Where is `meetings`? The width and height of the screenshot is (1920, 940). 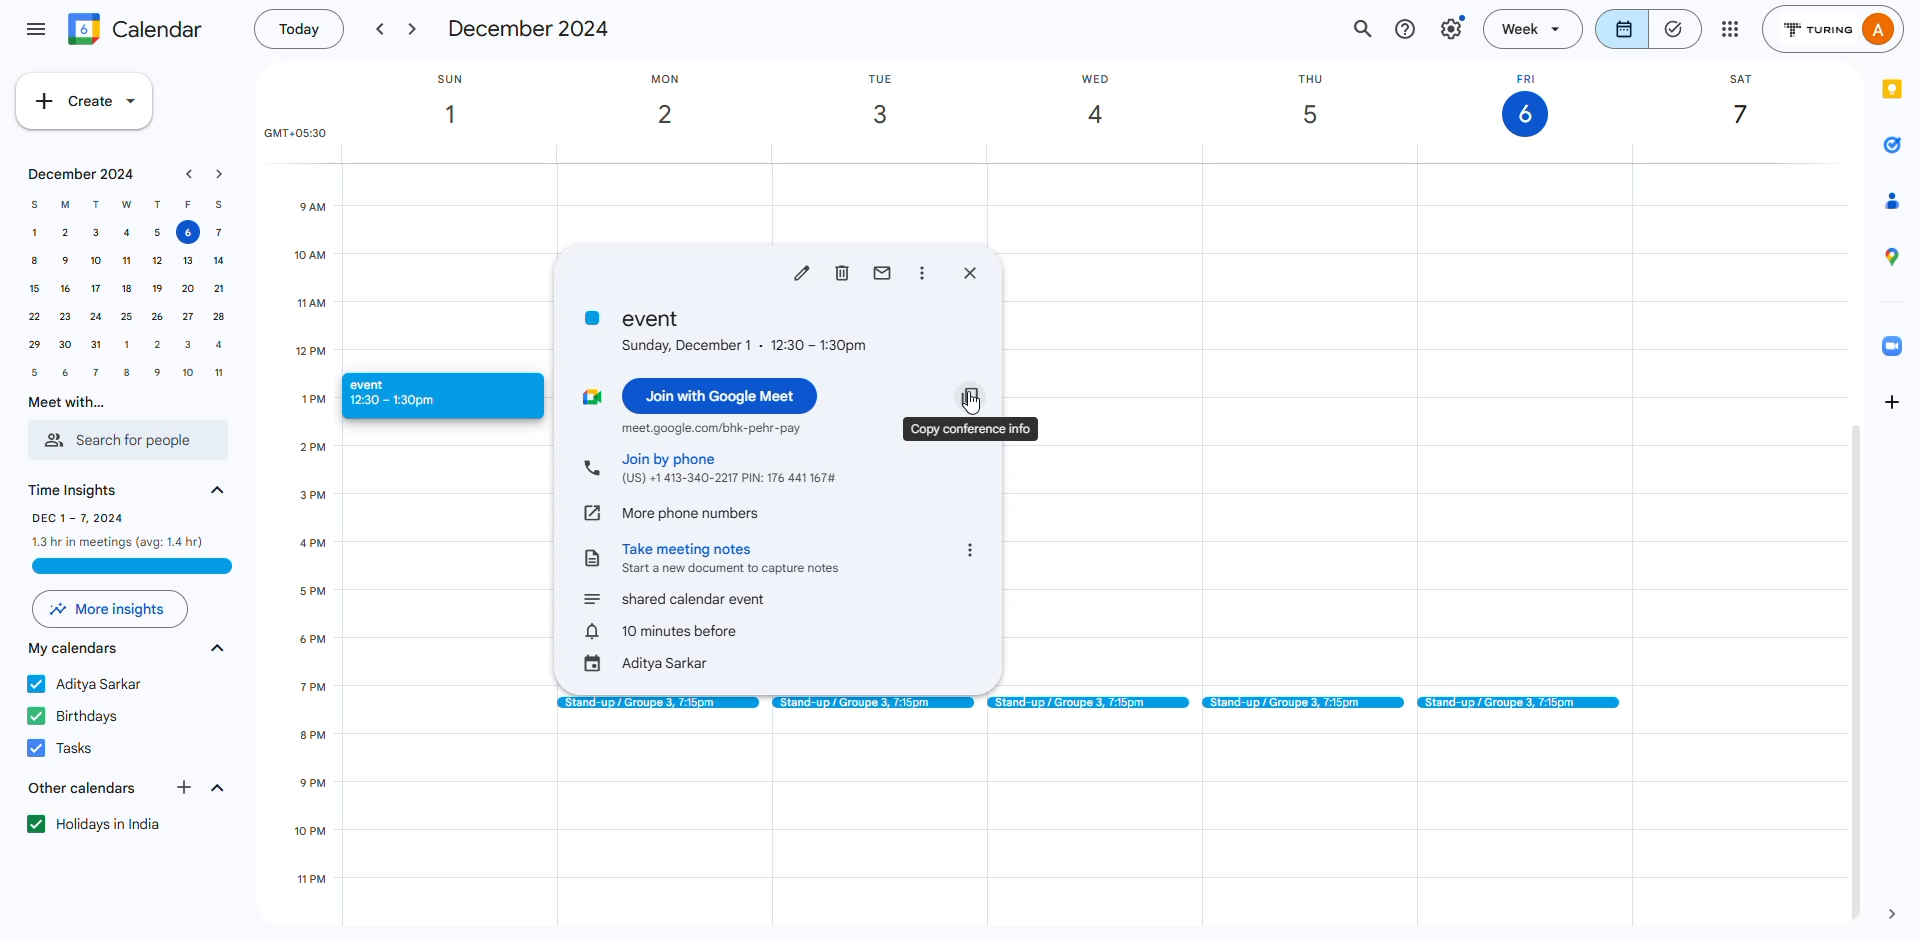
meetings is located at coordinates (871, 702).